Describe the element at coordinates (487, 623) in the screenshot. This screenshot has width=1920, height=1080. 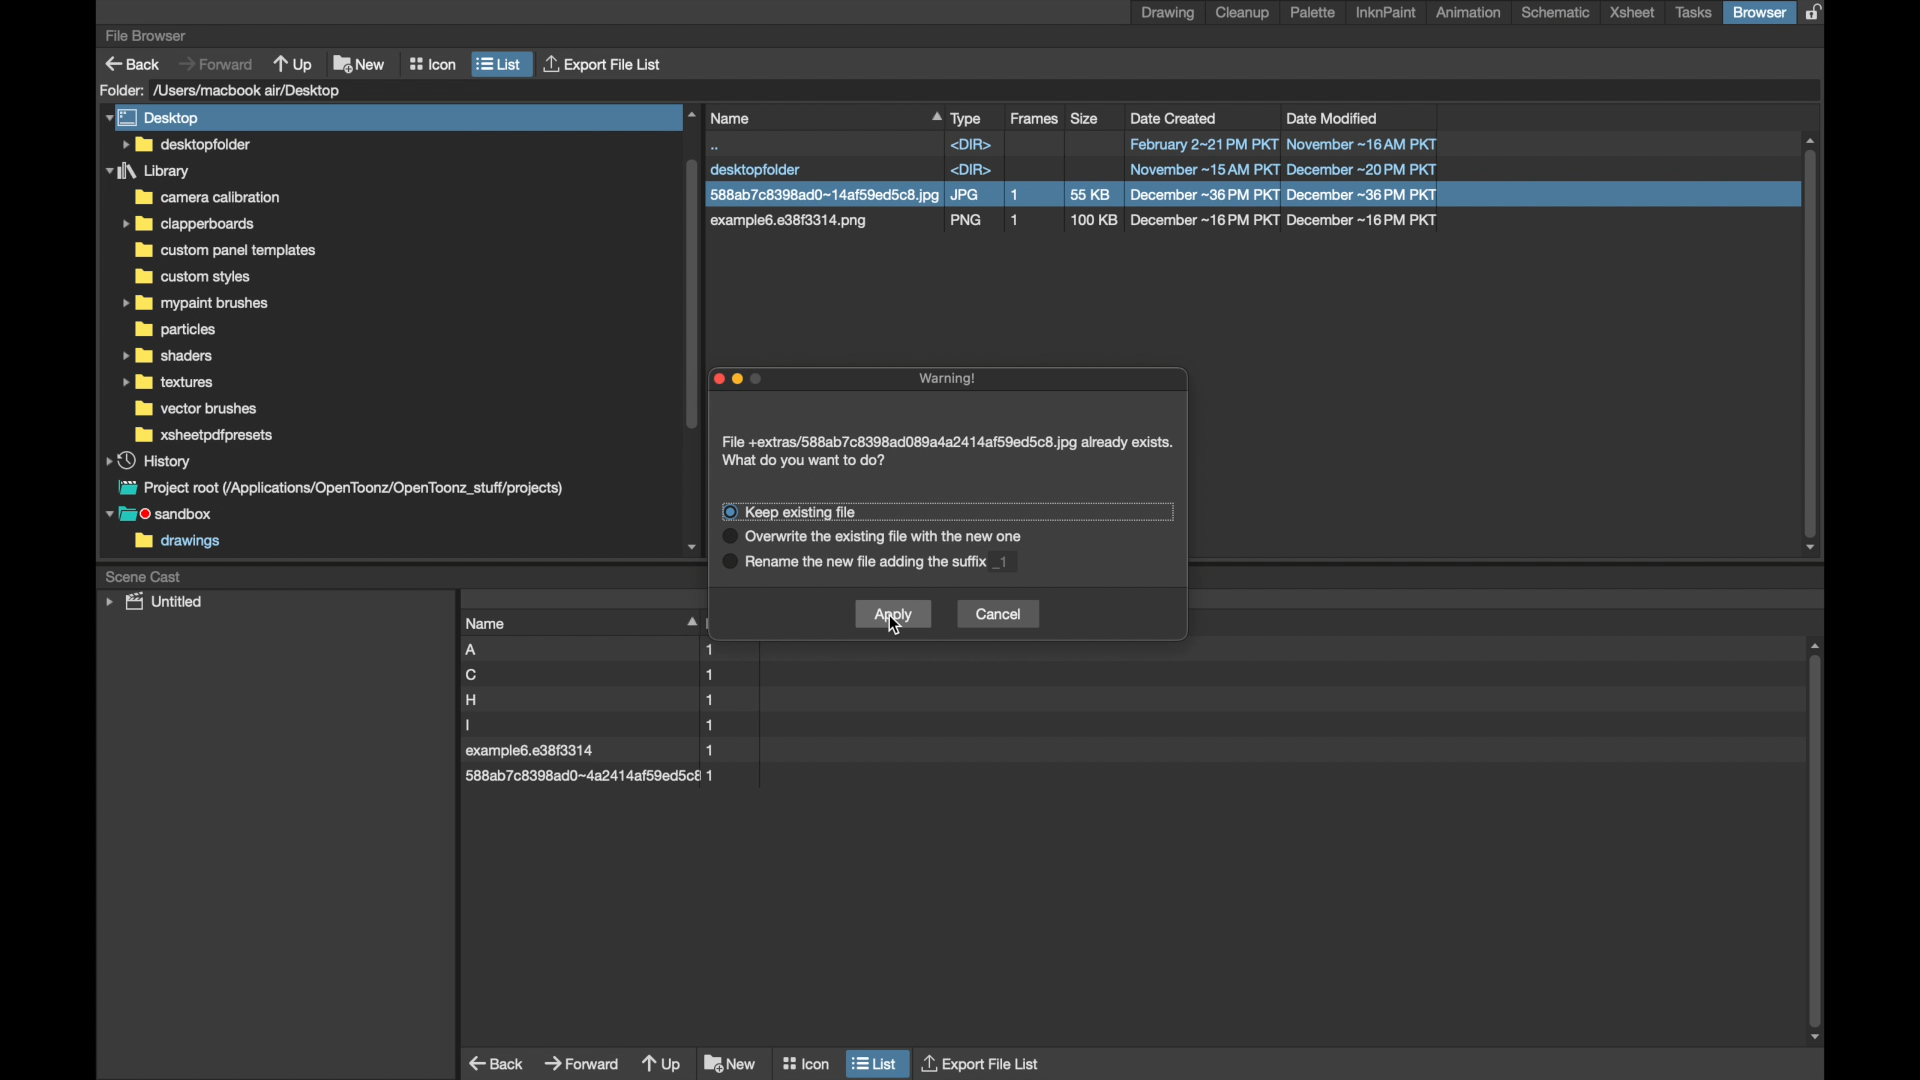
I see `name` at that location.